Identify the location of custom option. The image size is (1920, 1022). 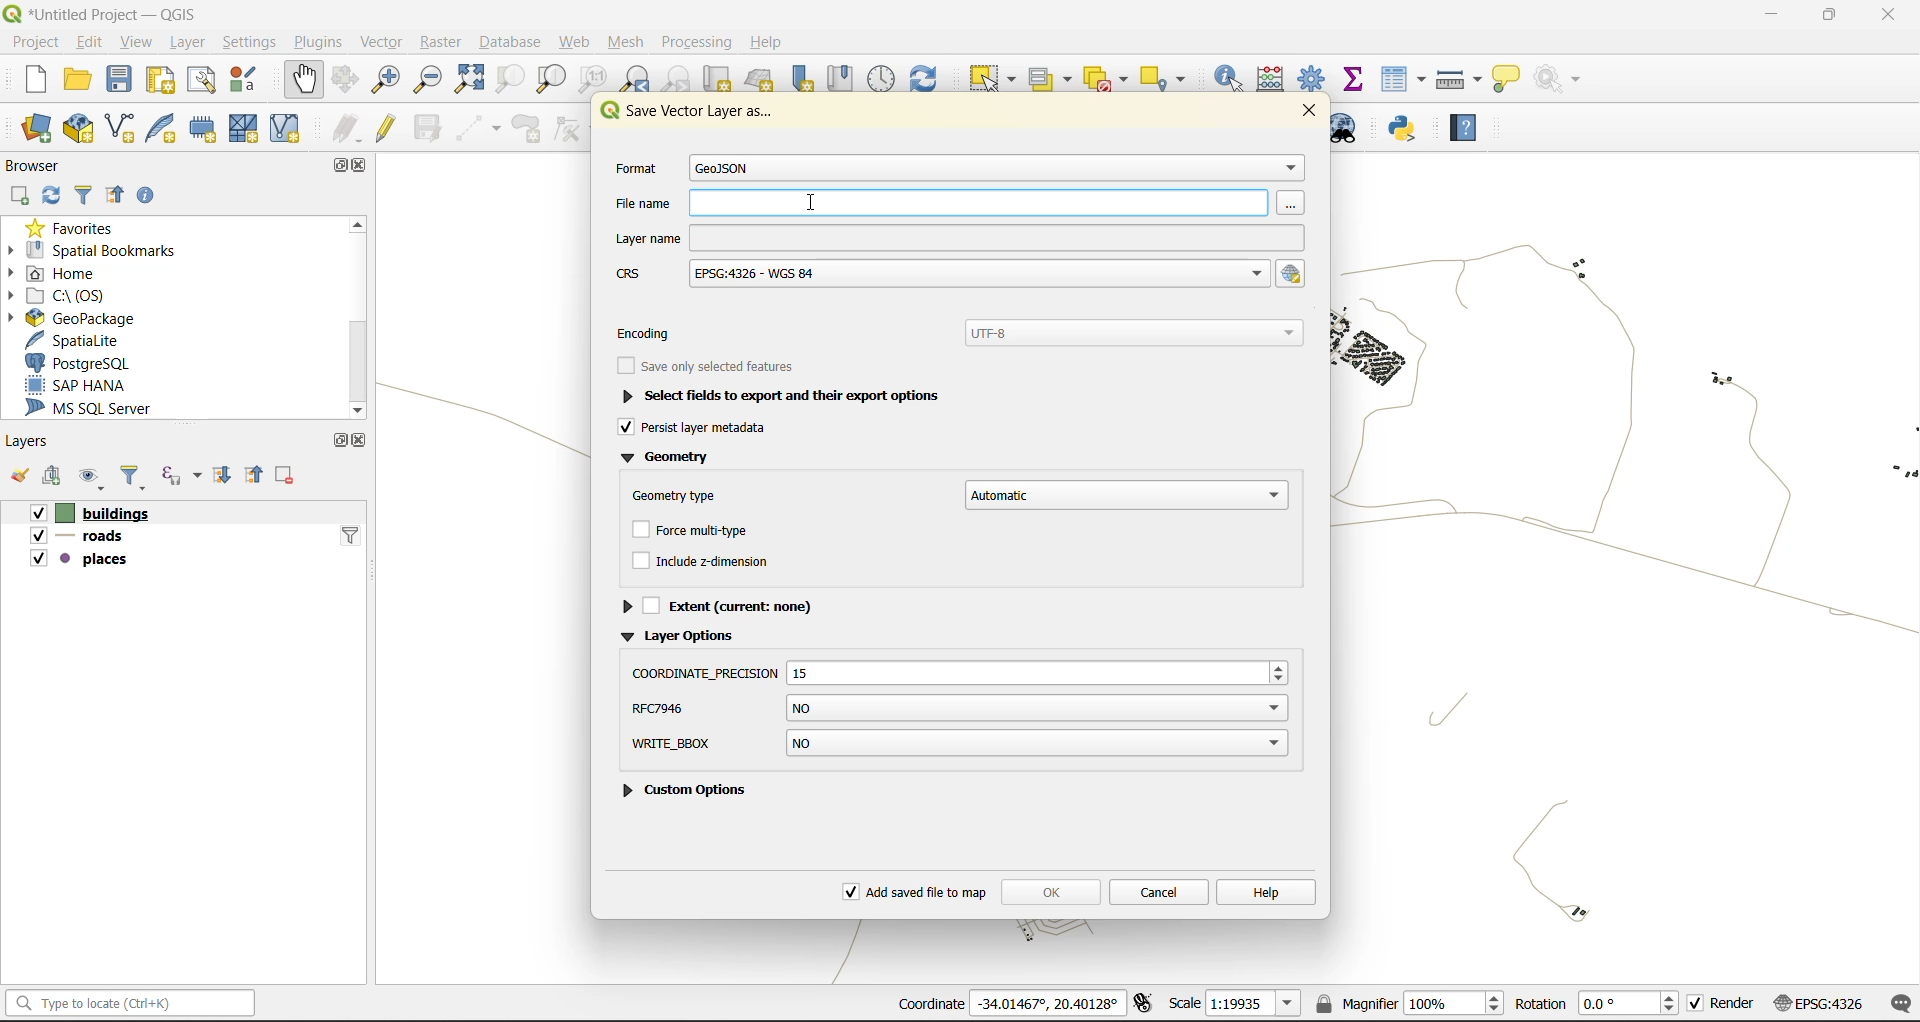
(694, 793).